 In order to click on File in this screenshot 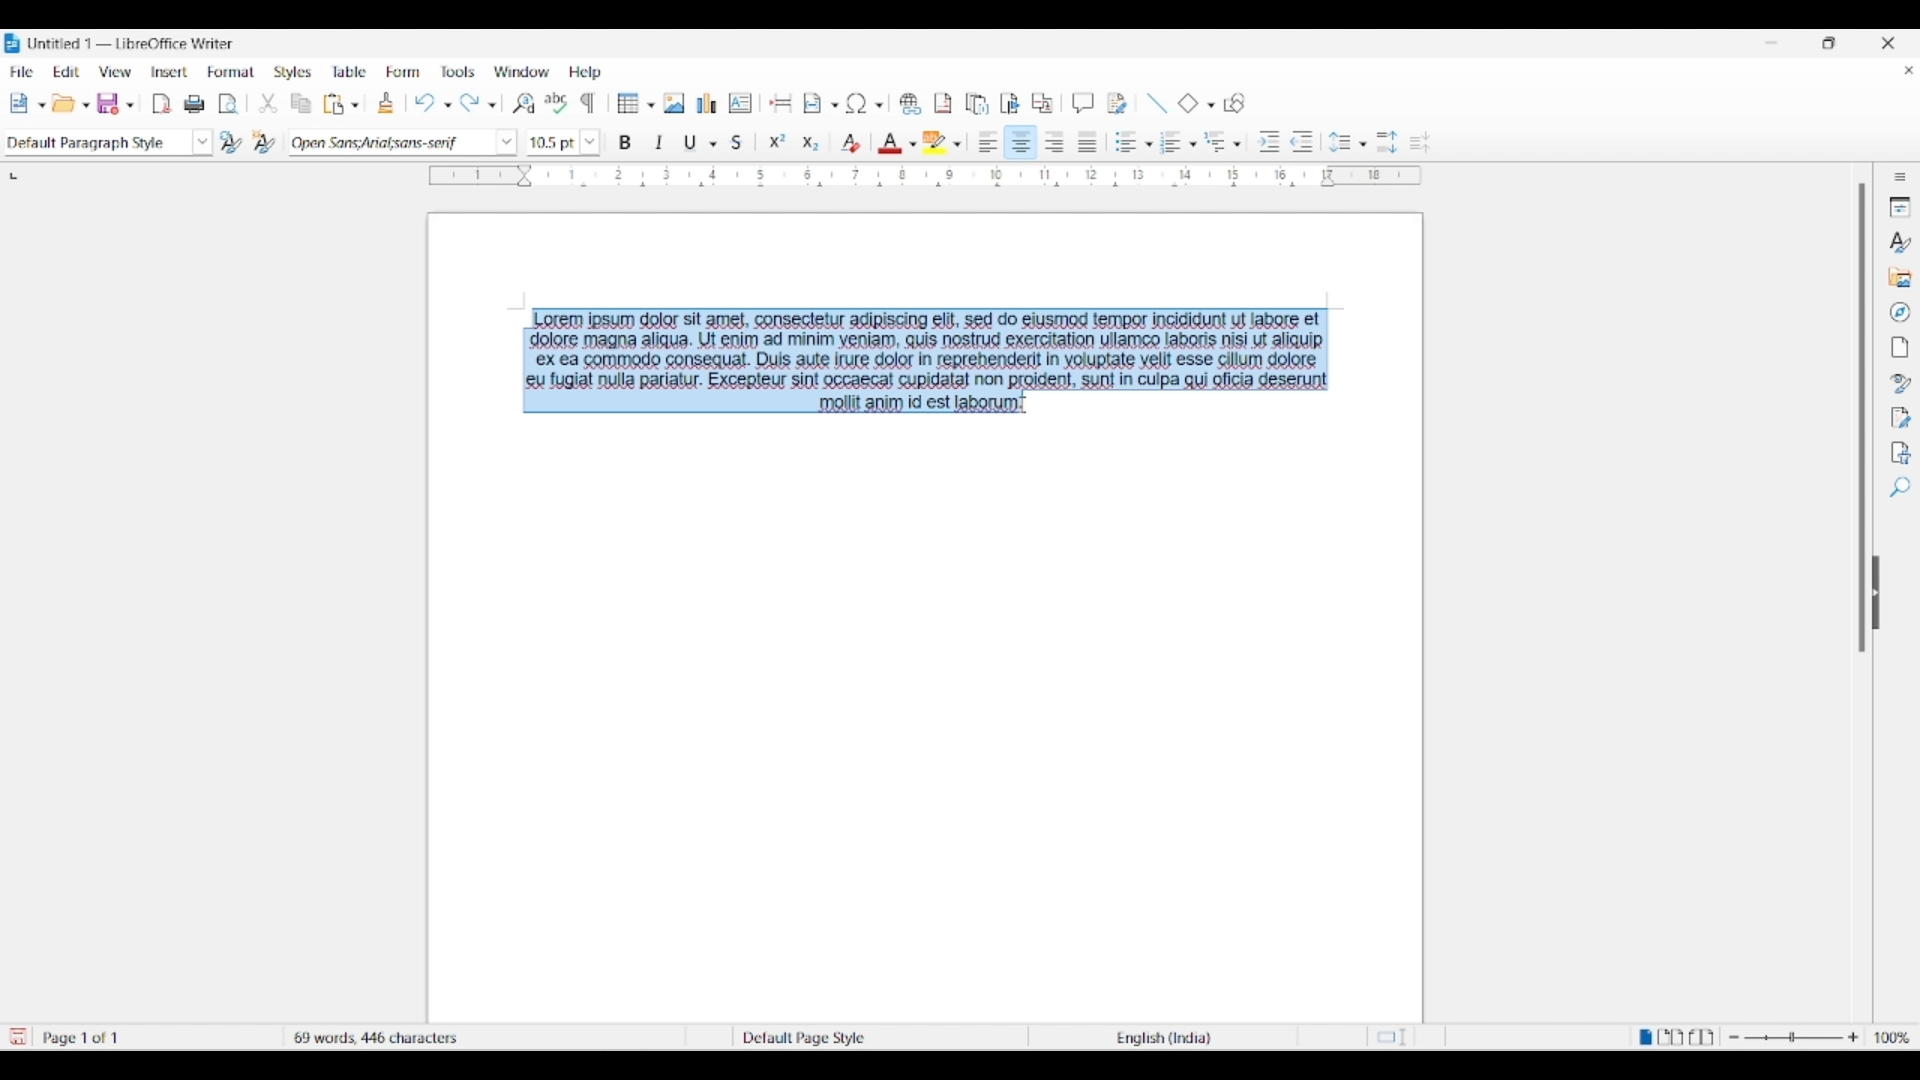, I will do `click(22, 71)`.